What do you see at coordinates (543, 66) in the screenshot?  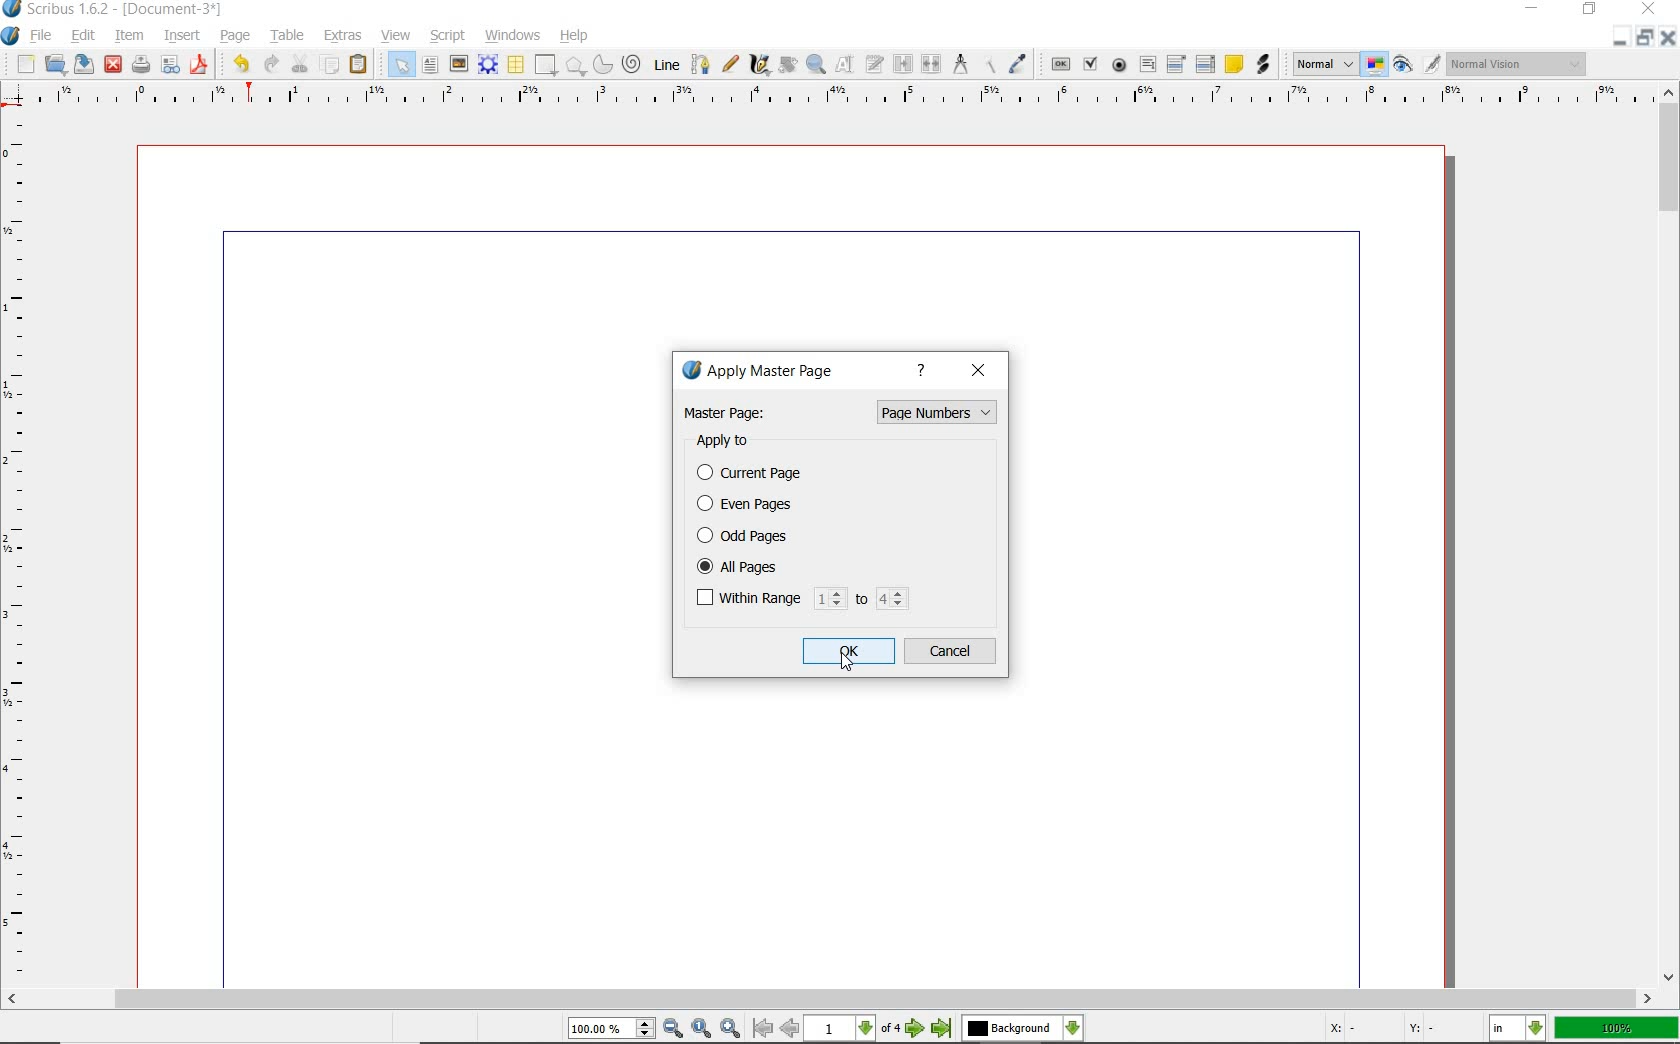 I see `shape` at bounding box center [543, 66].